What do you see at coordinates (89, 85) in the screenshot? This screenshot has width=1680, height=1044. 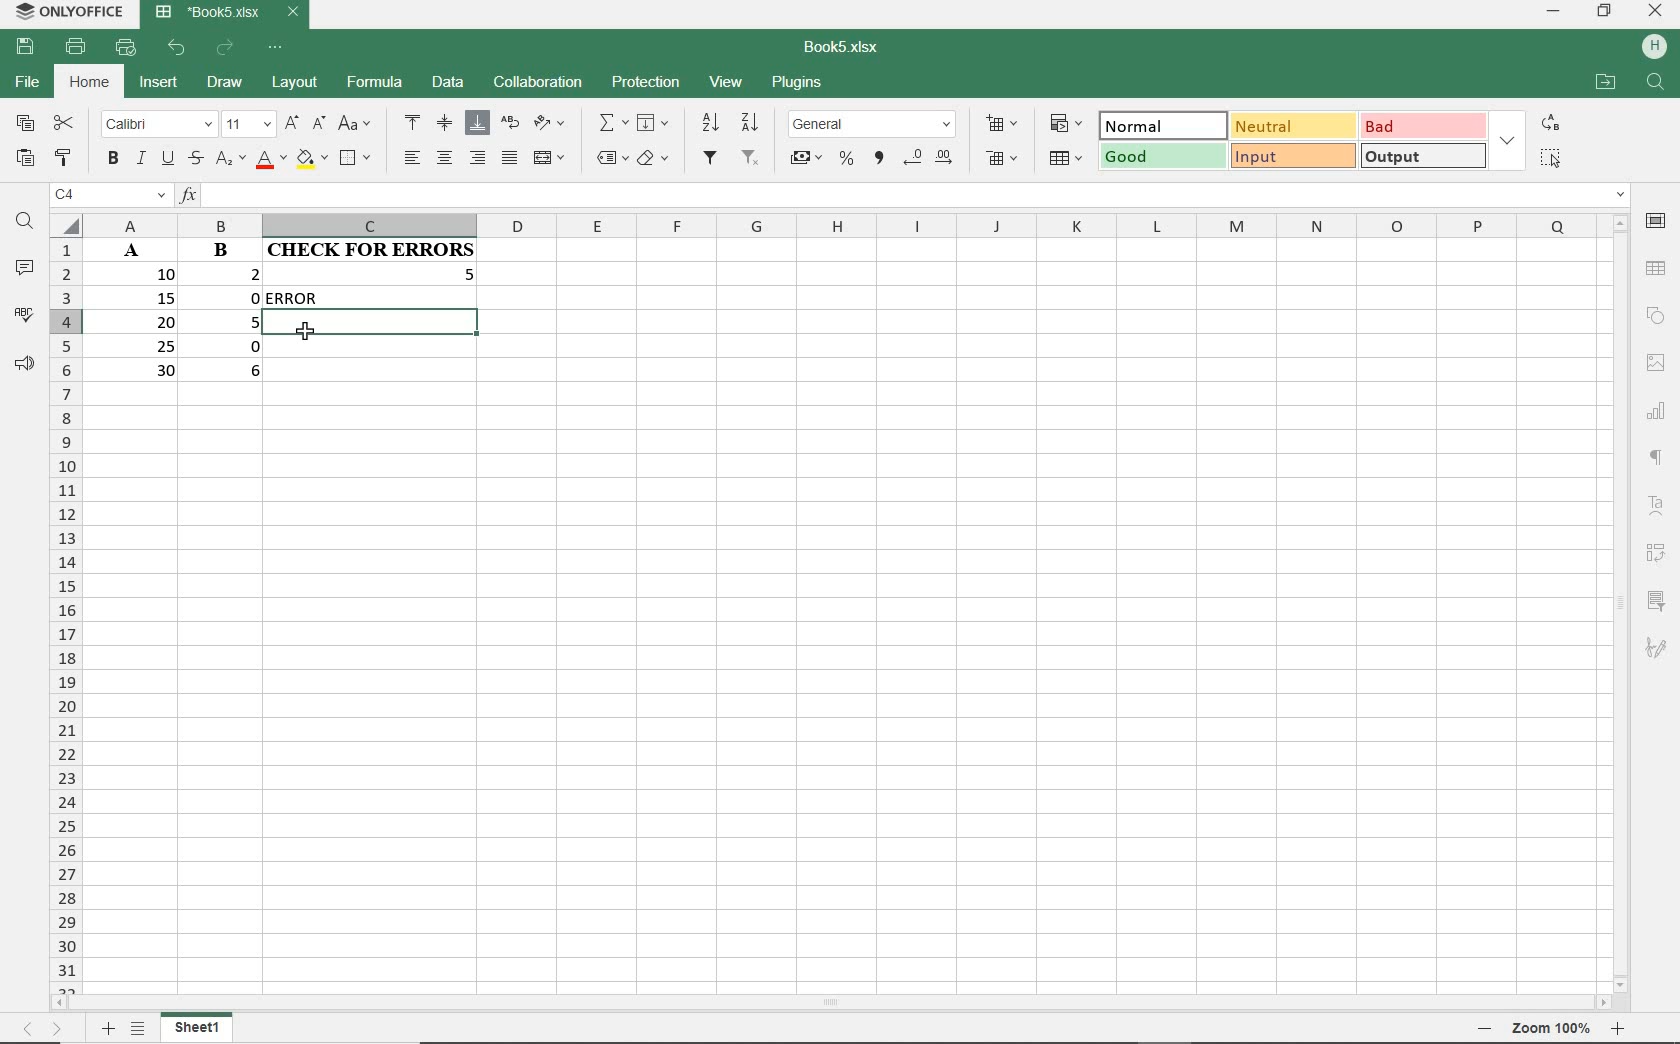 I see `HOME` at bounding box center [89, 85].